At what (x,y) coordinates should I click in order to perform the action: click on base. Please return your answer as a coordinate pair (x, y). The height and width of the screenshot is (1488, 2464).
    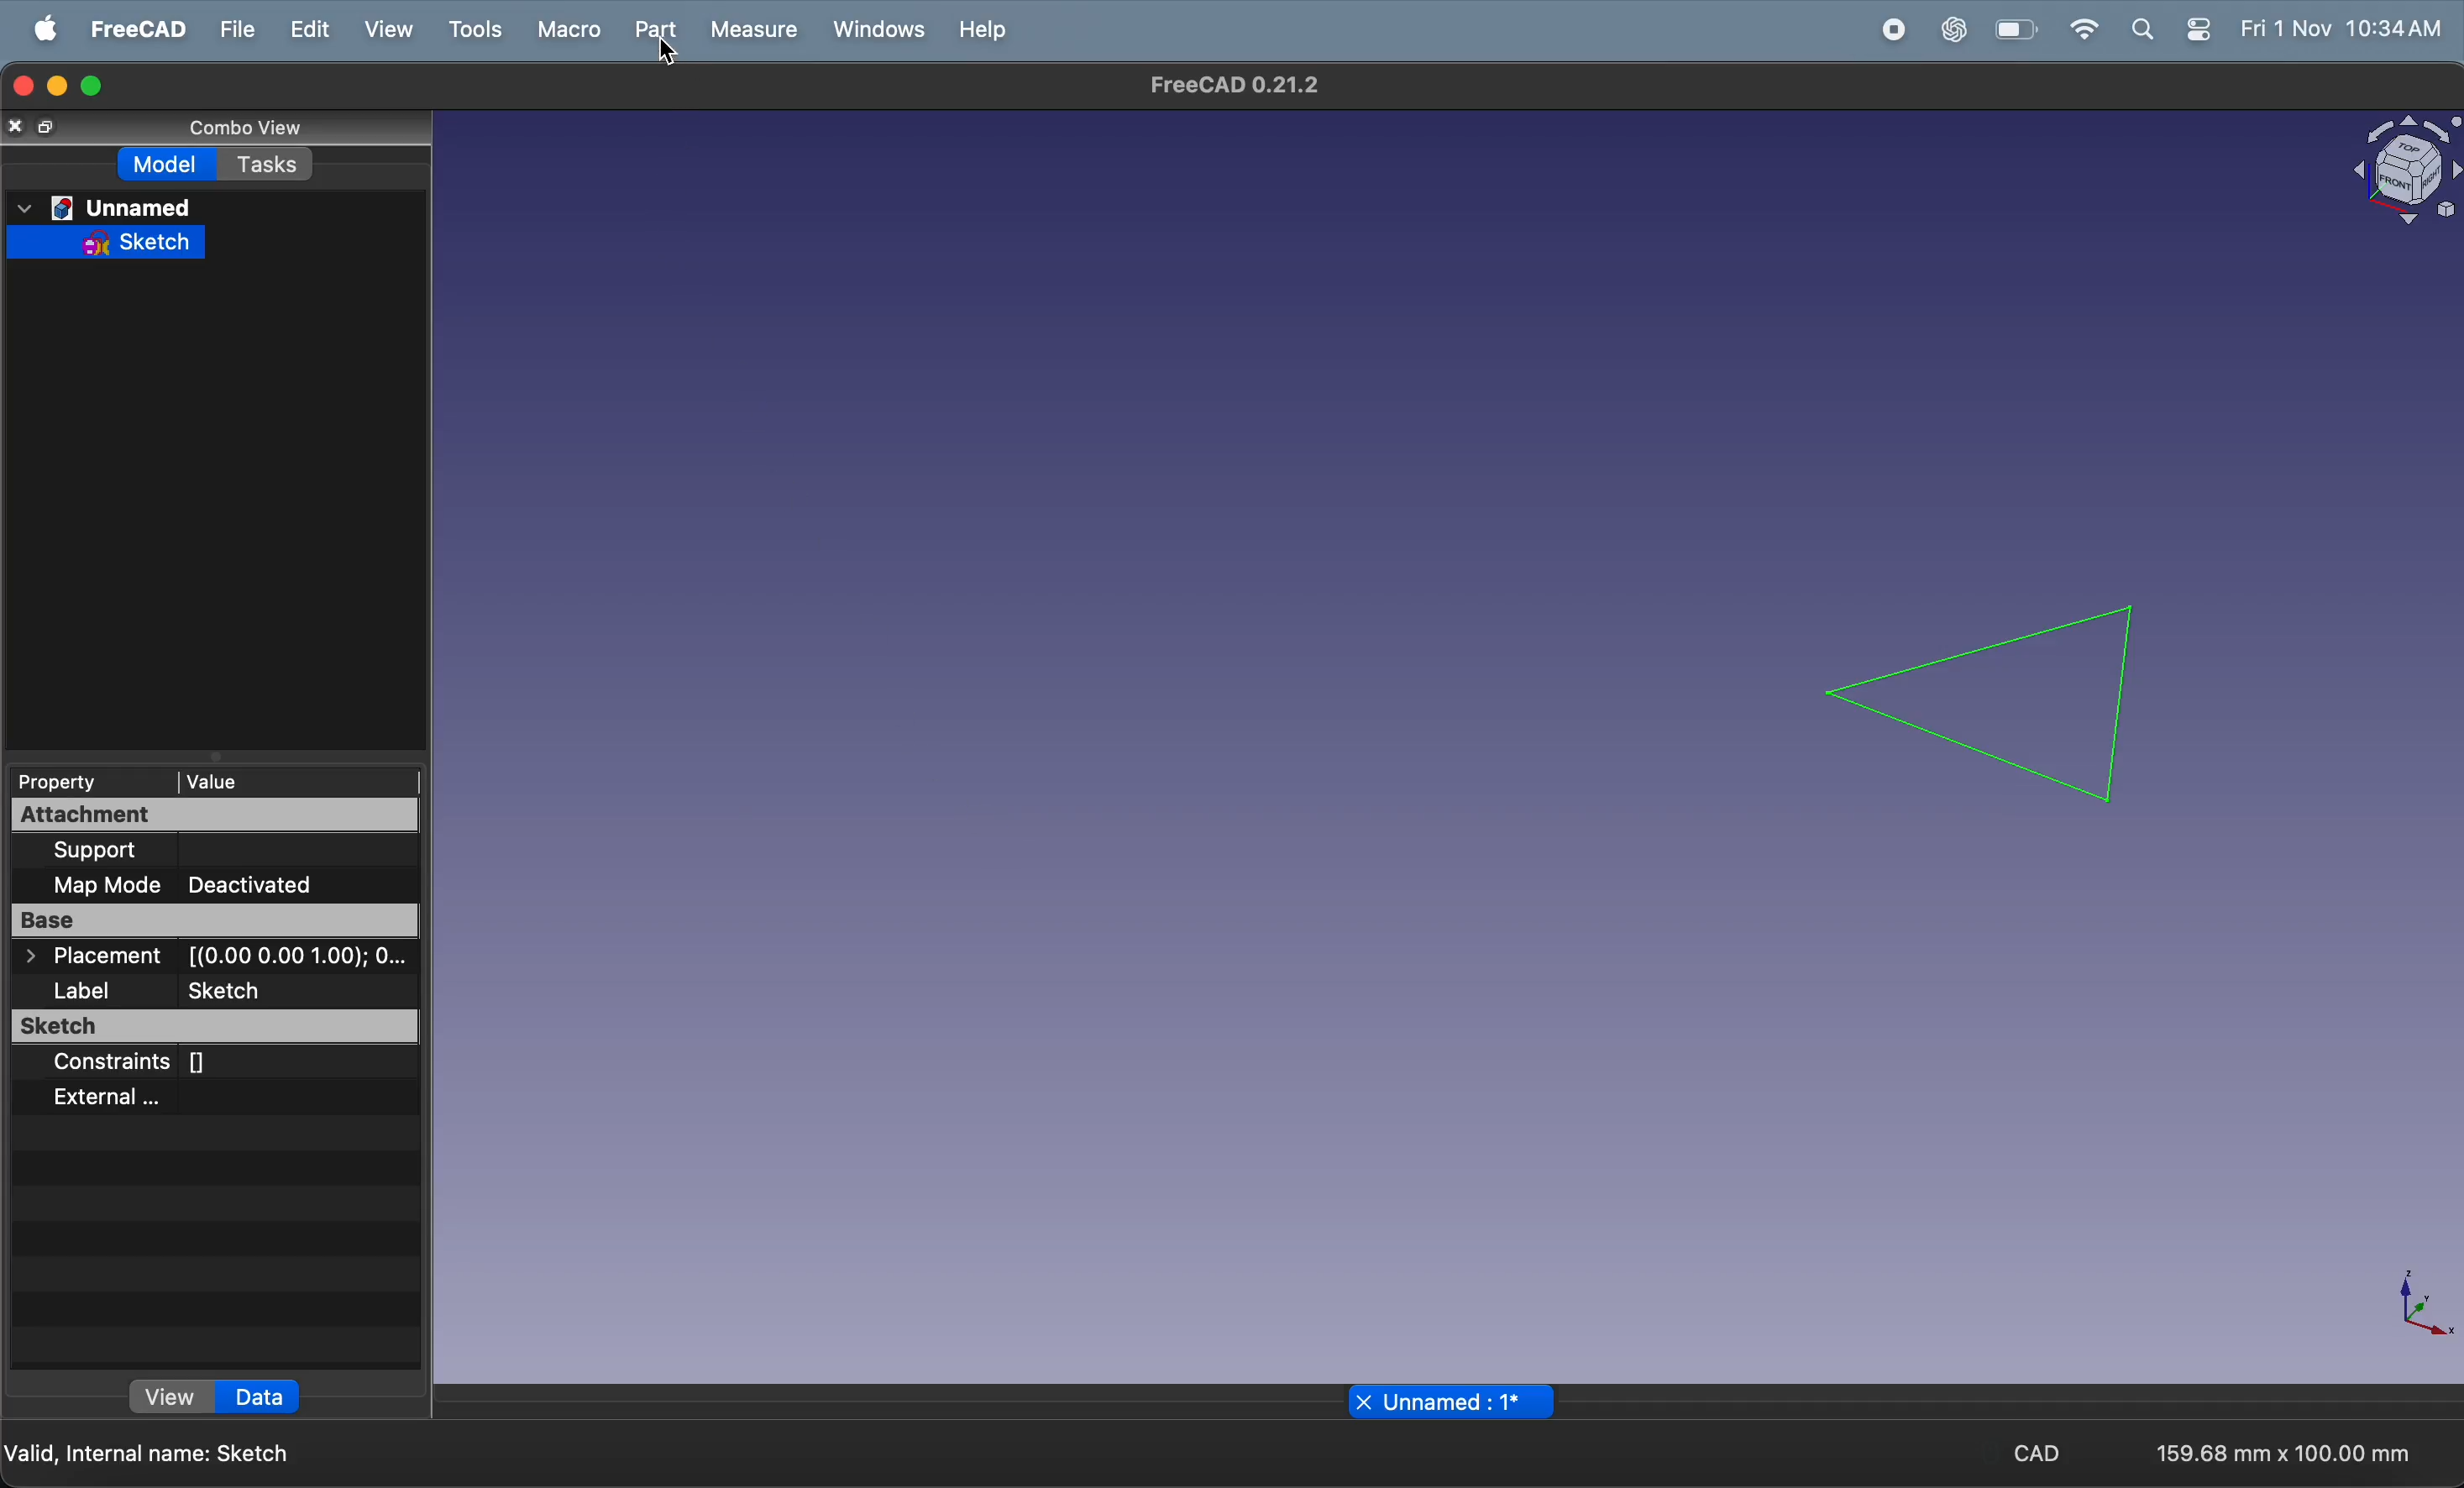
    Looking at the image, I should click on (215, 924).